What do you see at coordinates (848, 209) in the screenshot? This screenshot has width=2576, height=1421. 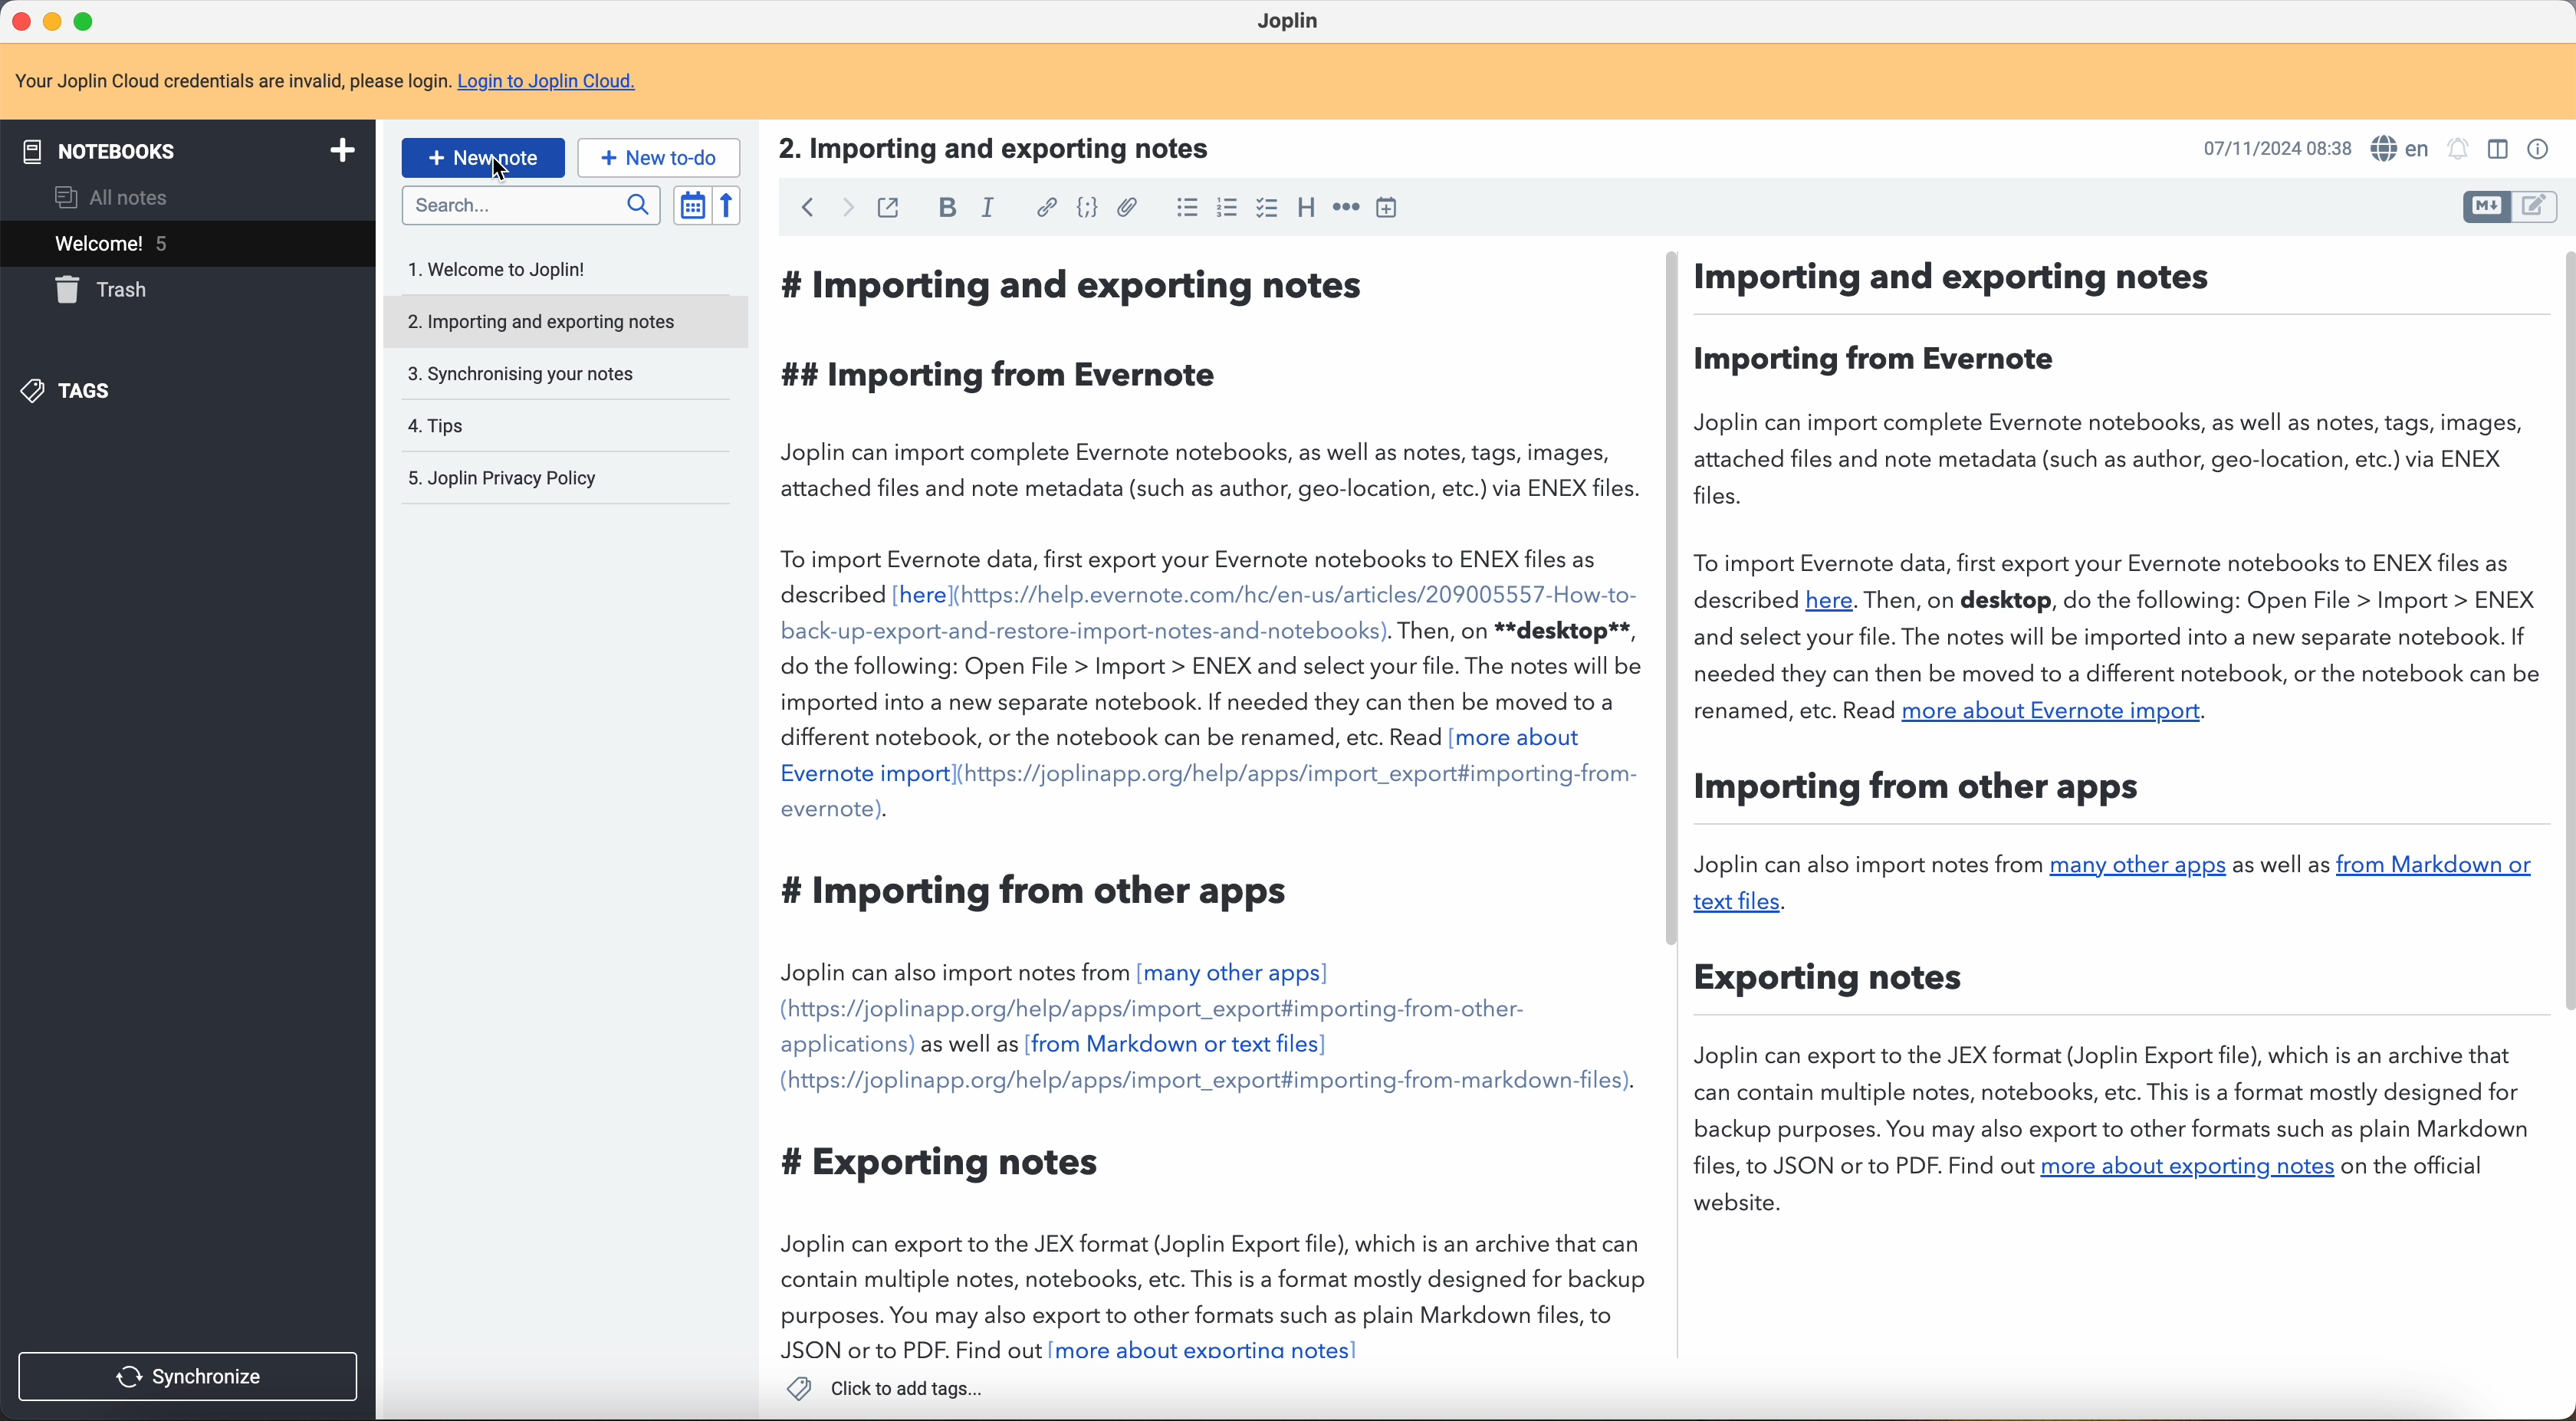 I see `foward` at bounding box center [848, 209].